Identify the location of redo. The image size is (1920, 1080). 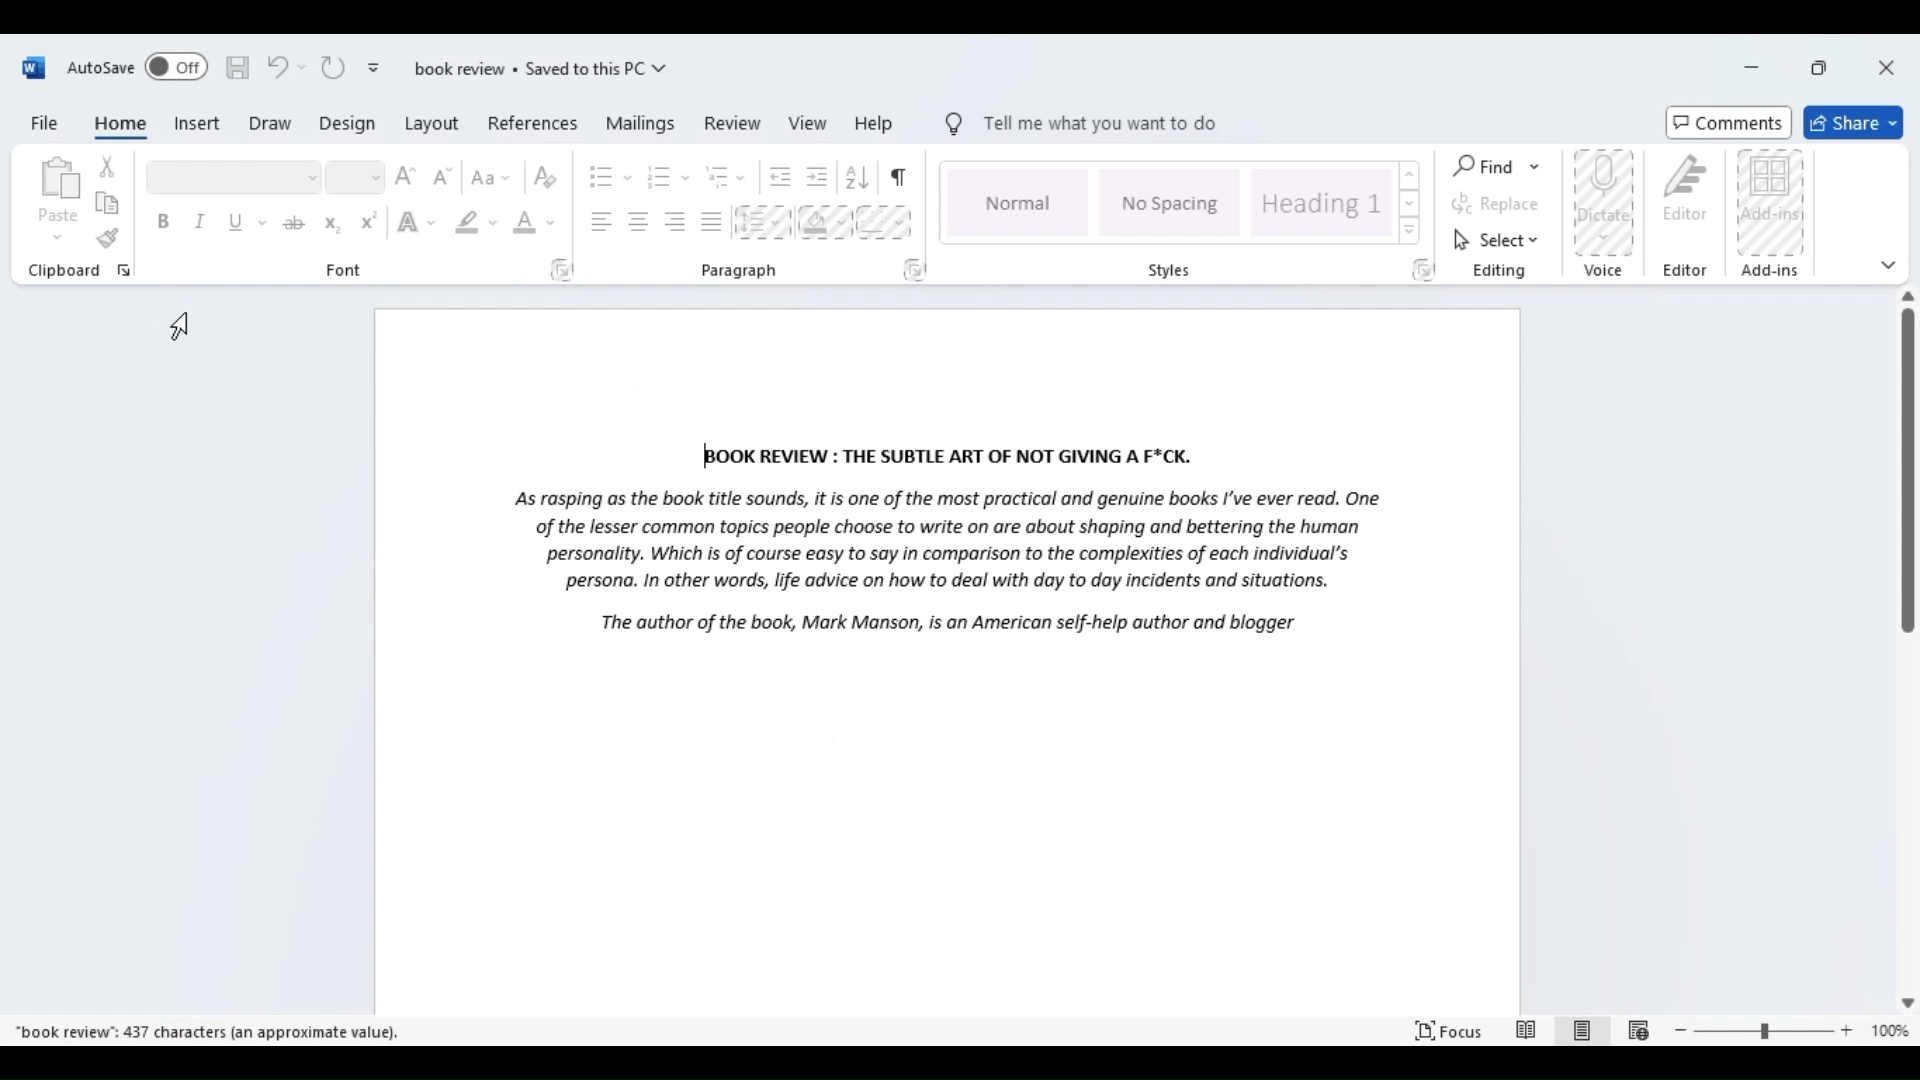
(334, 70).